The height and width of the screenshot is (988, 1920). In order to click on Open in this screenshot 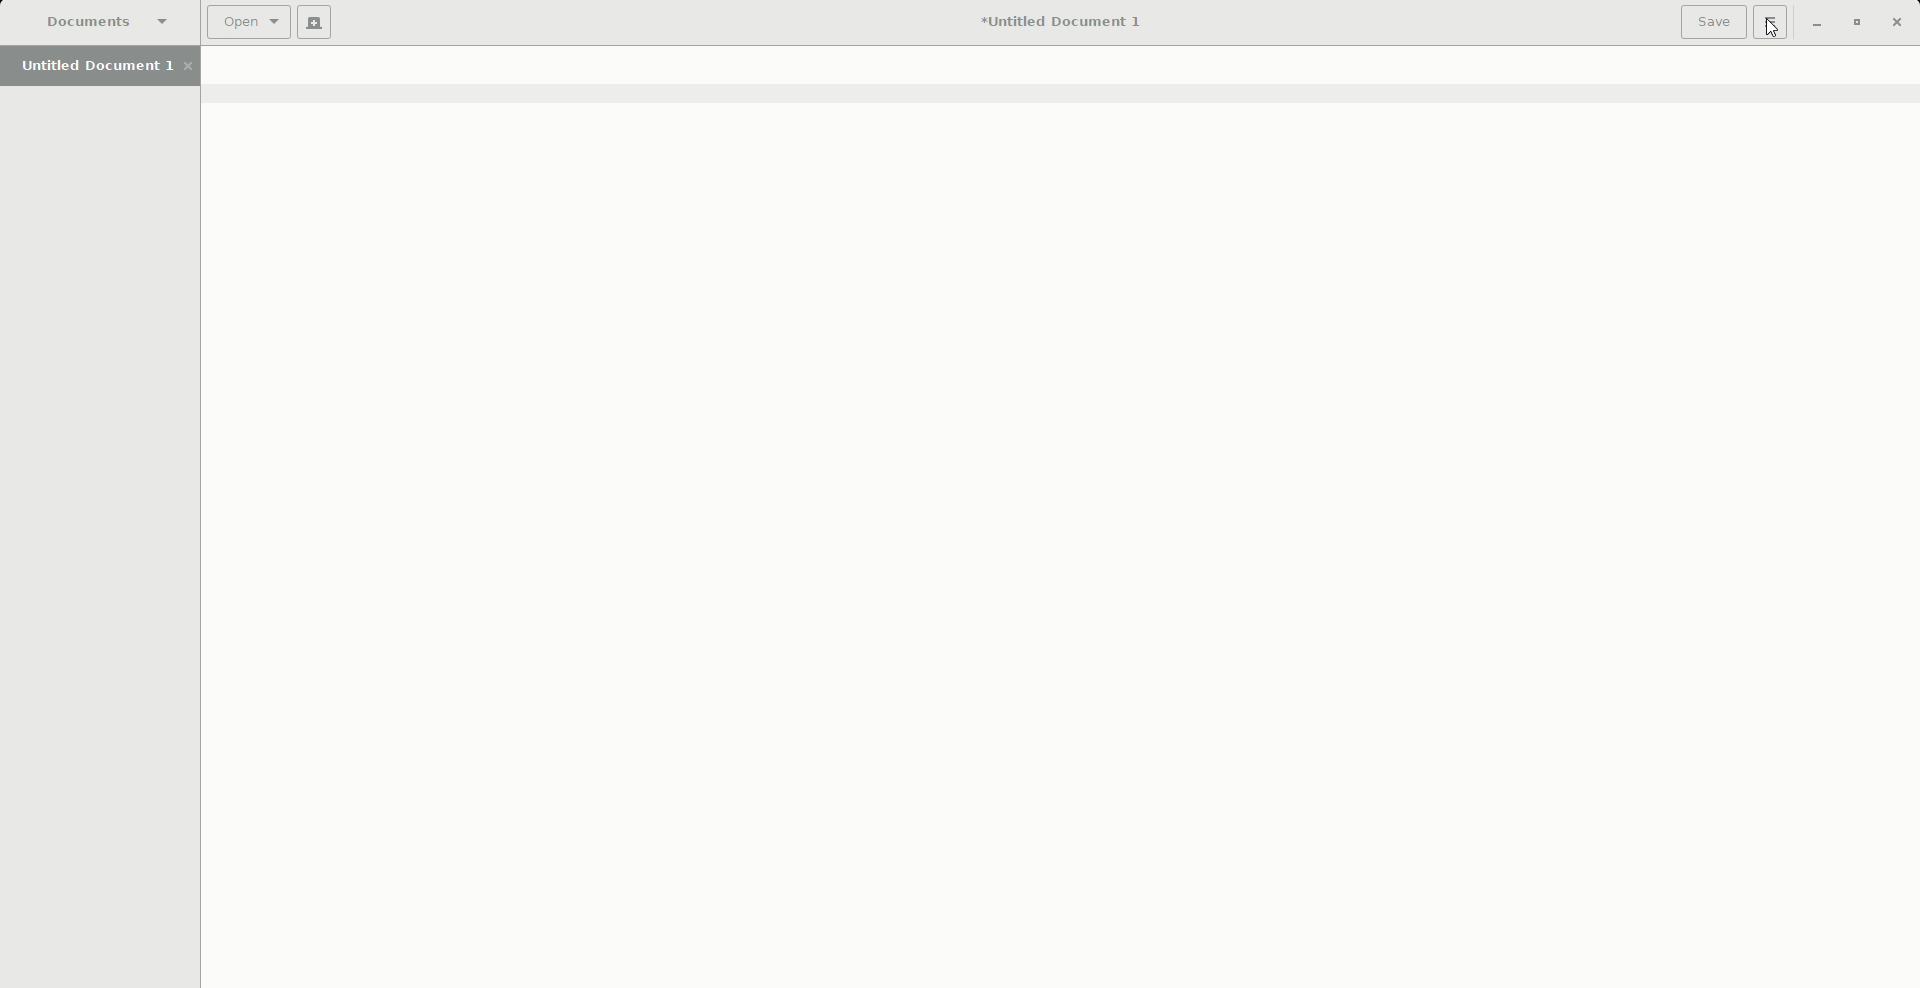, I will do `click(251, 21)`.